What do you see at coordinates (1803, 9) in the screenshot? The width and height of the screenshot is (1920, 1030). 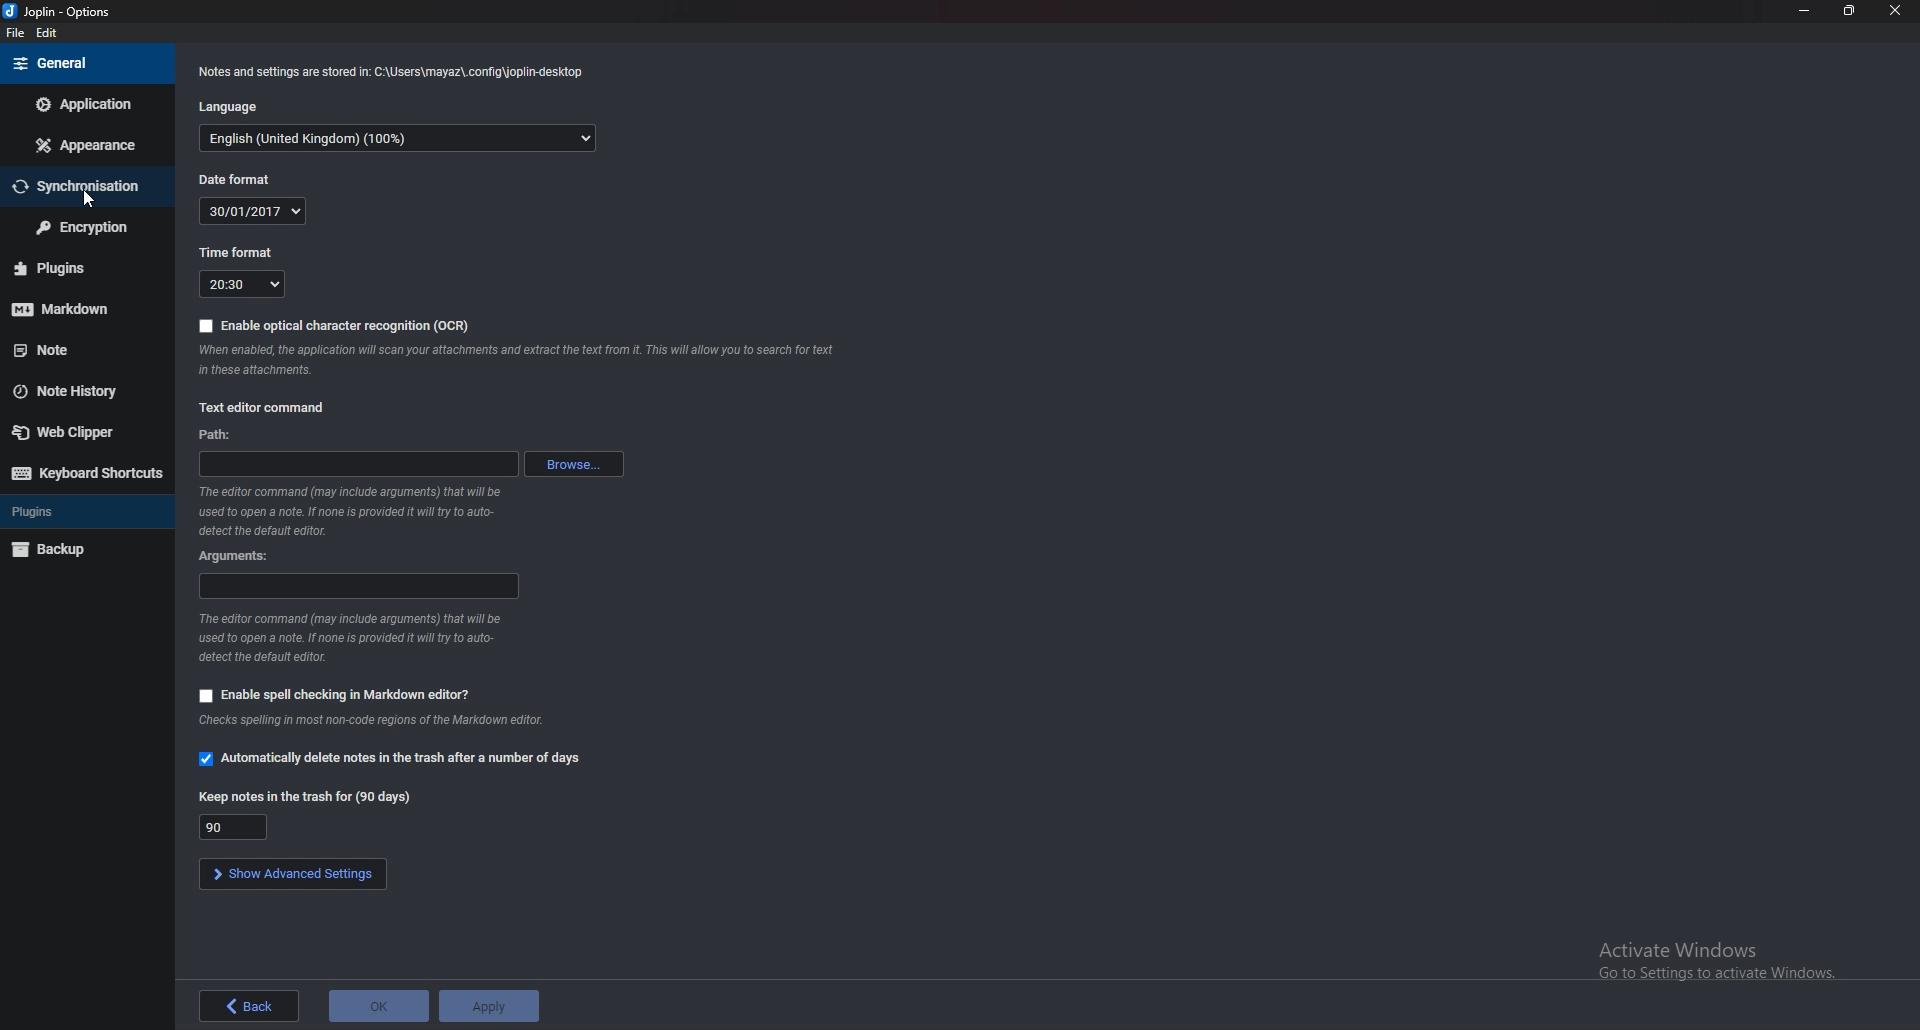 I see `minimize` at bounding box center [1803, 9].